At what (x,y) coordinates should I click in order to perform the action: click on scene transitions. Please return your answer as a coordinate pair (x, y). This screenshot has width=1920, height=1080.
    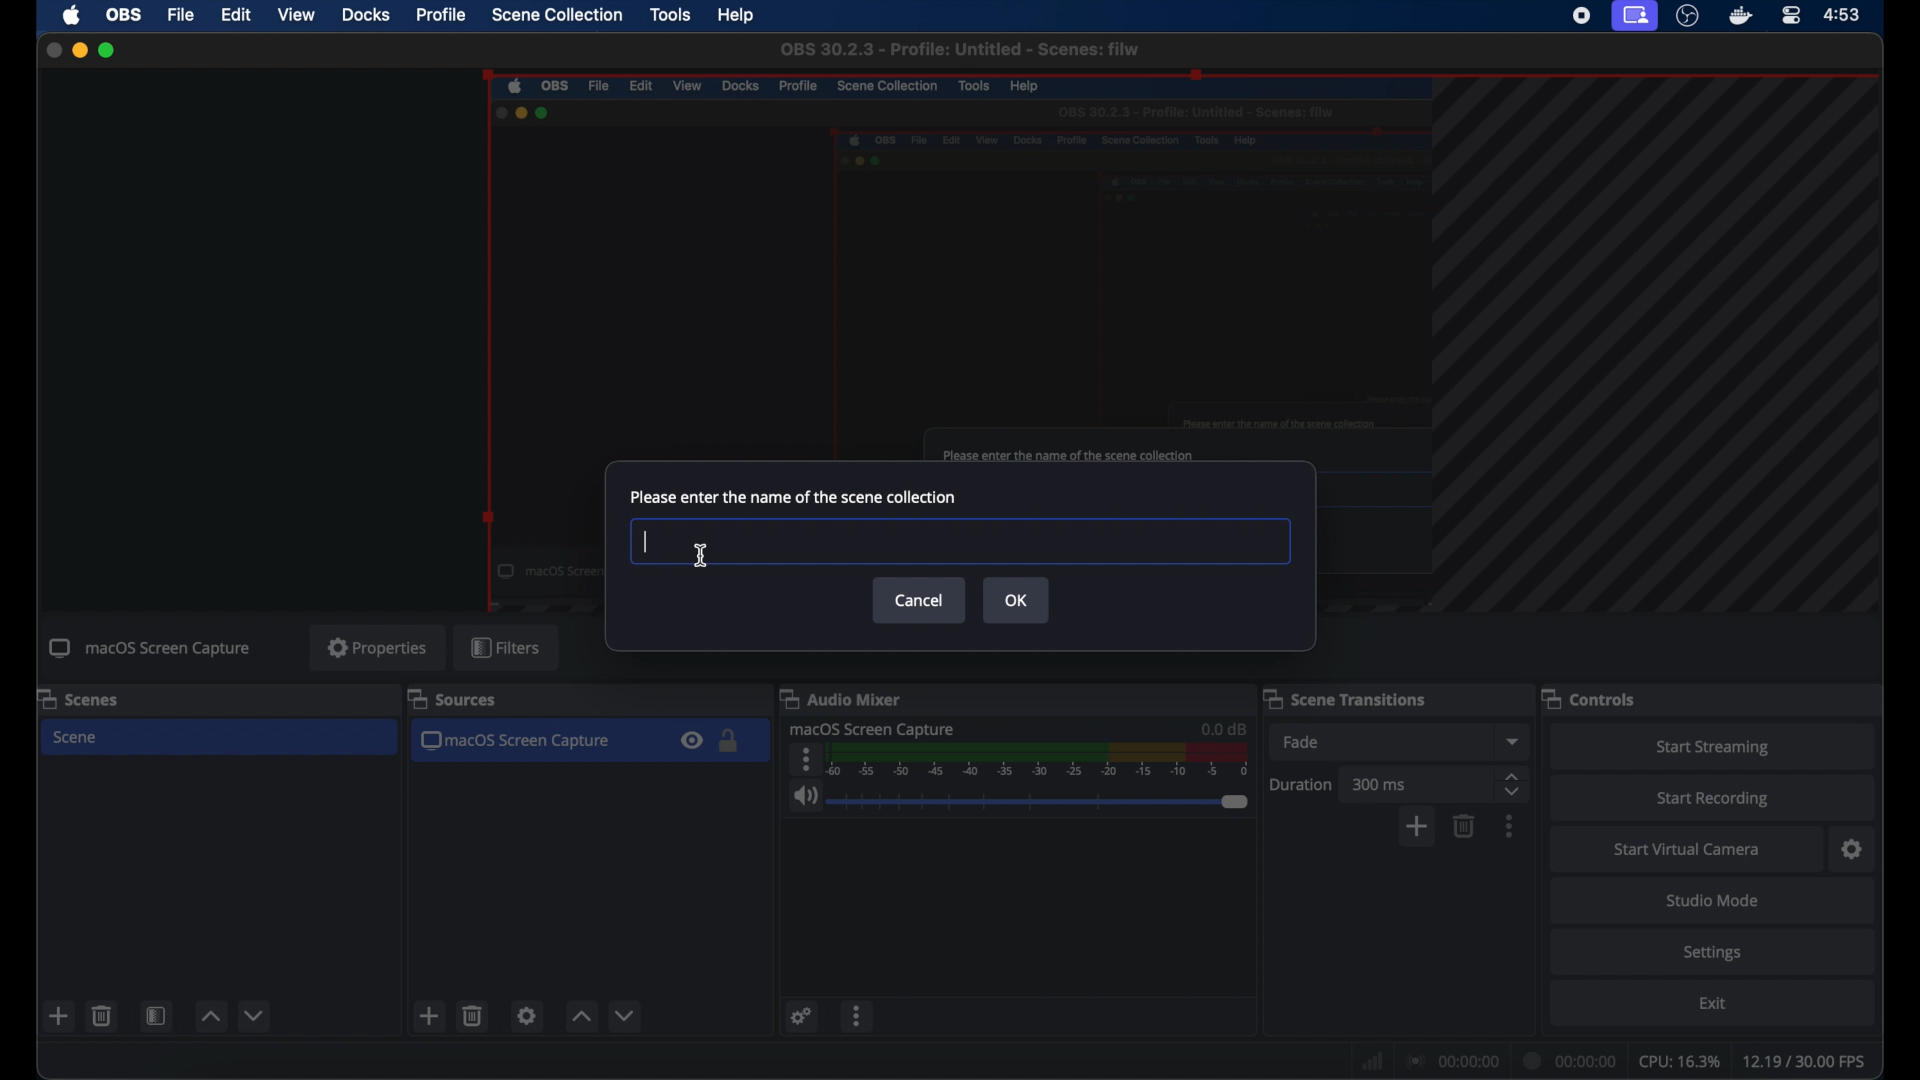
    Looking at the image, I should click on (1346, 698).